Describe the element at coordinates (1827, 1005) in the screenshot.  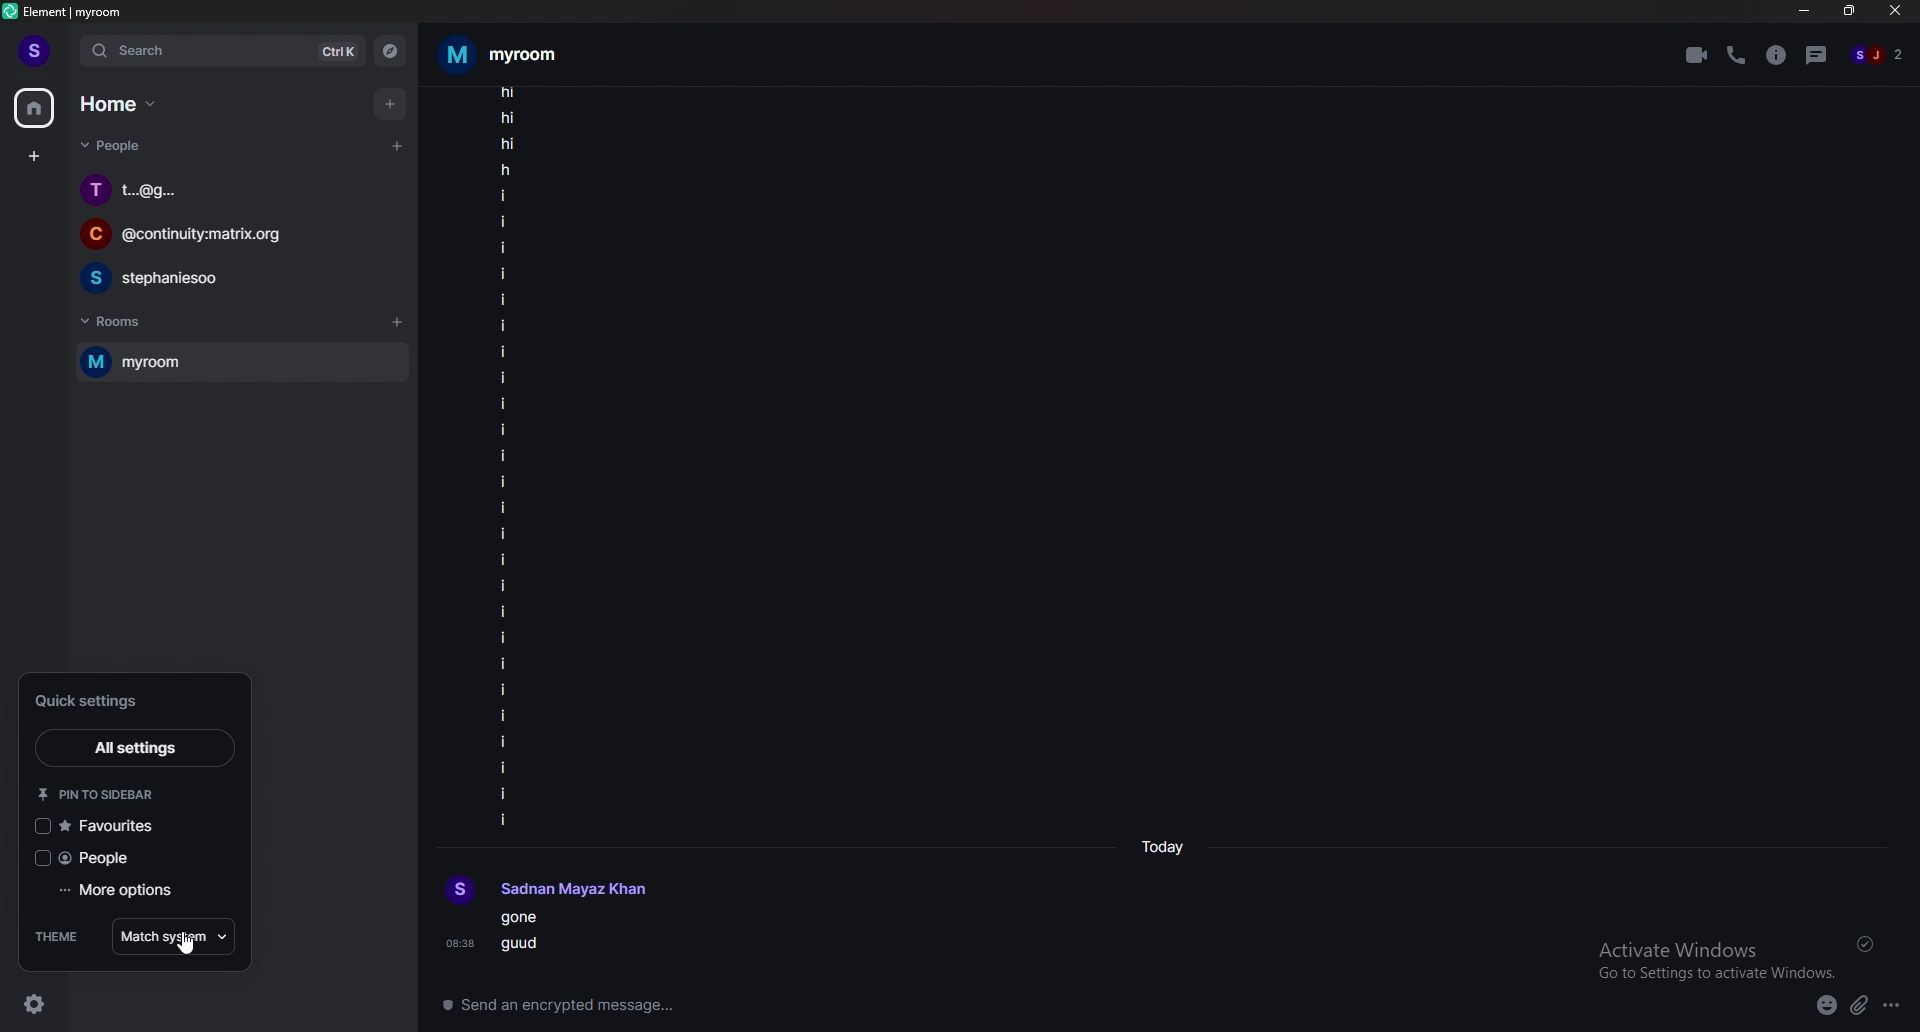
I see `emoji` at that location.